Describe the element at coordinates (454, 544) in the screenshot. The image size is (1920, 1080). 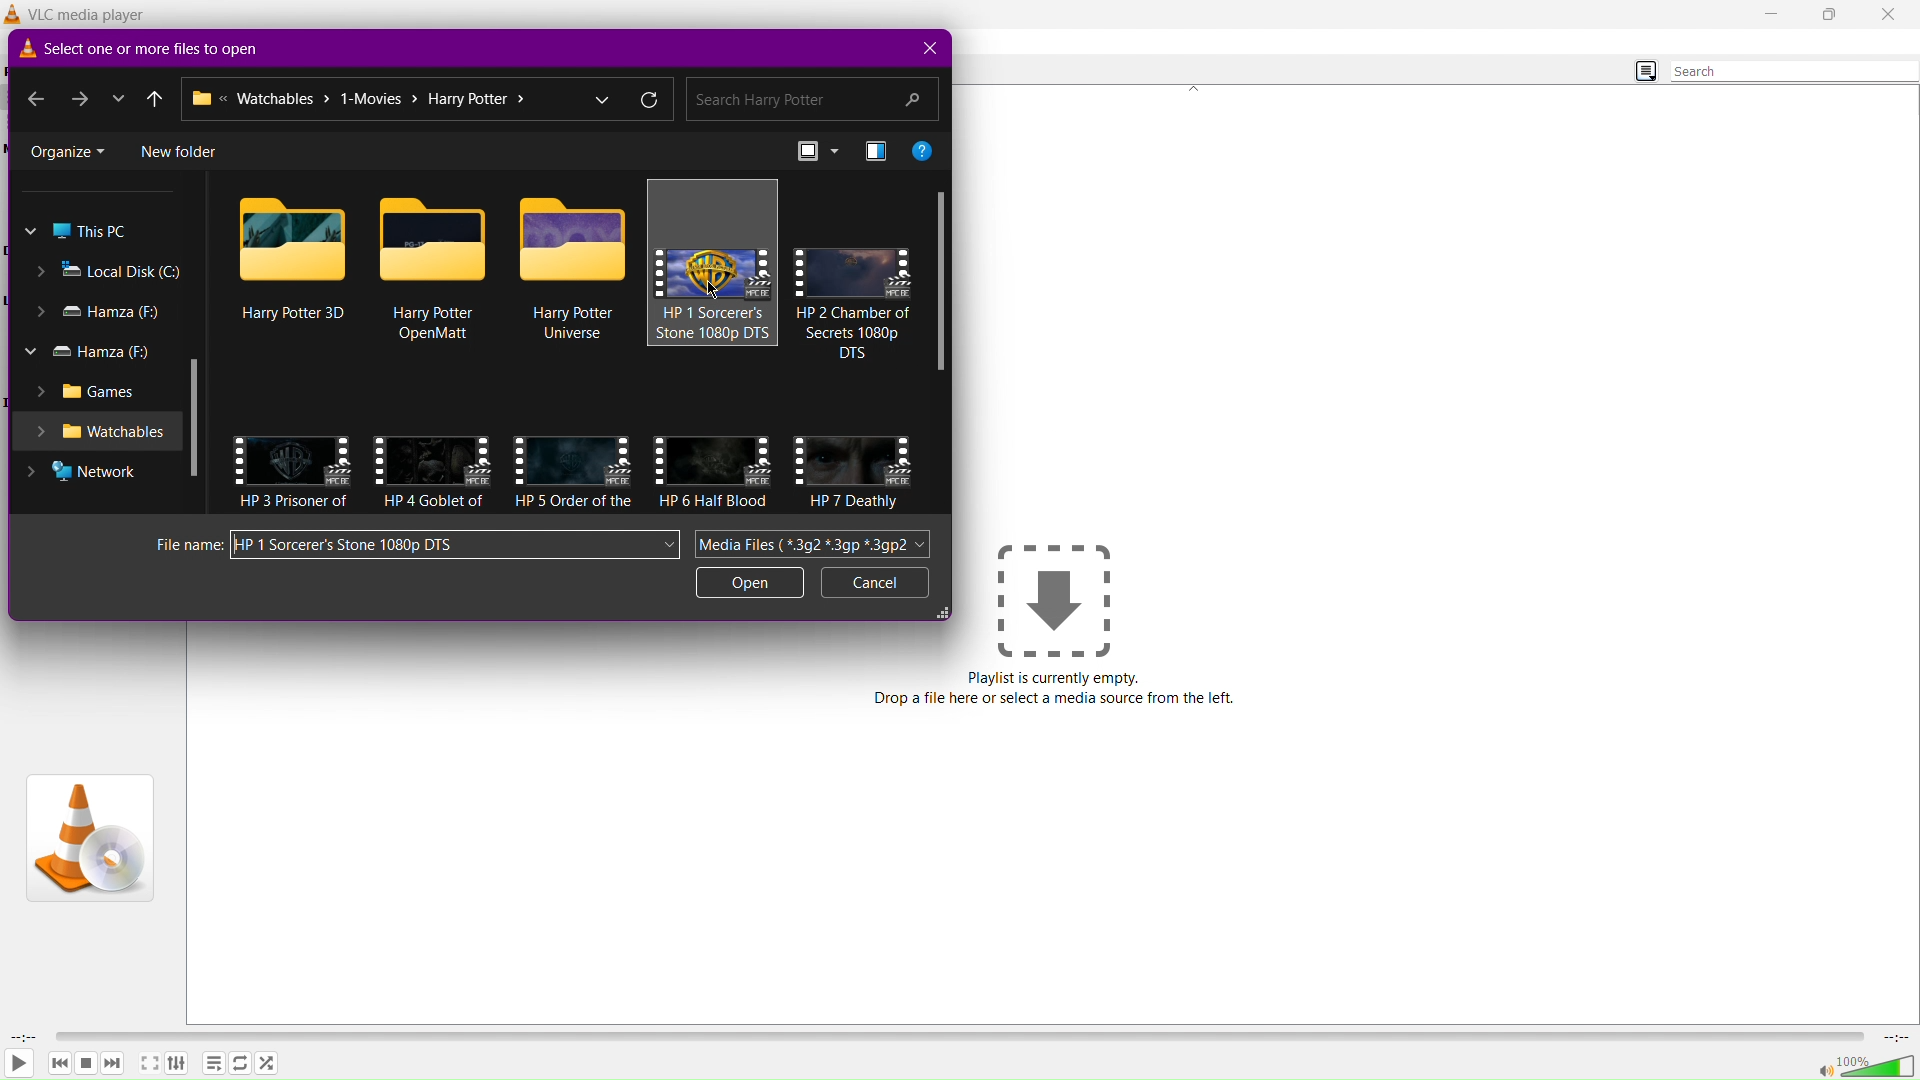
I see `File name` at that location.